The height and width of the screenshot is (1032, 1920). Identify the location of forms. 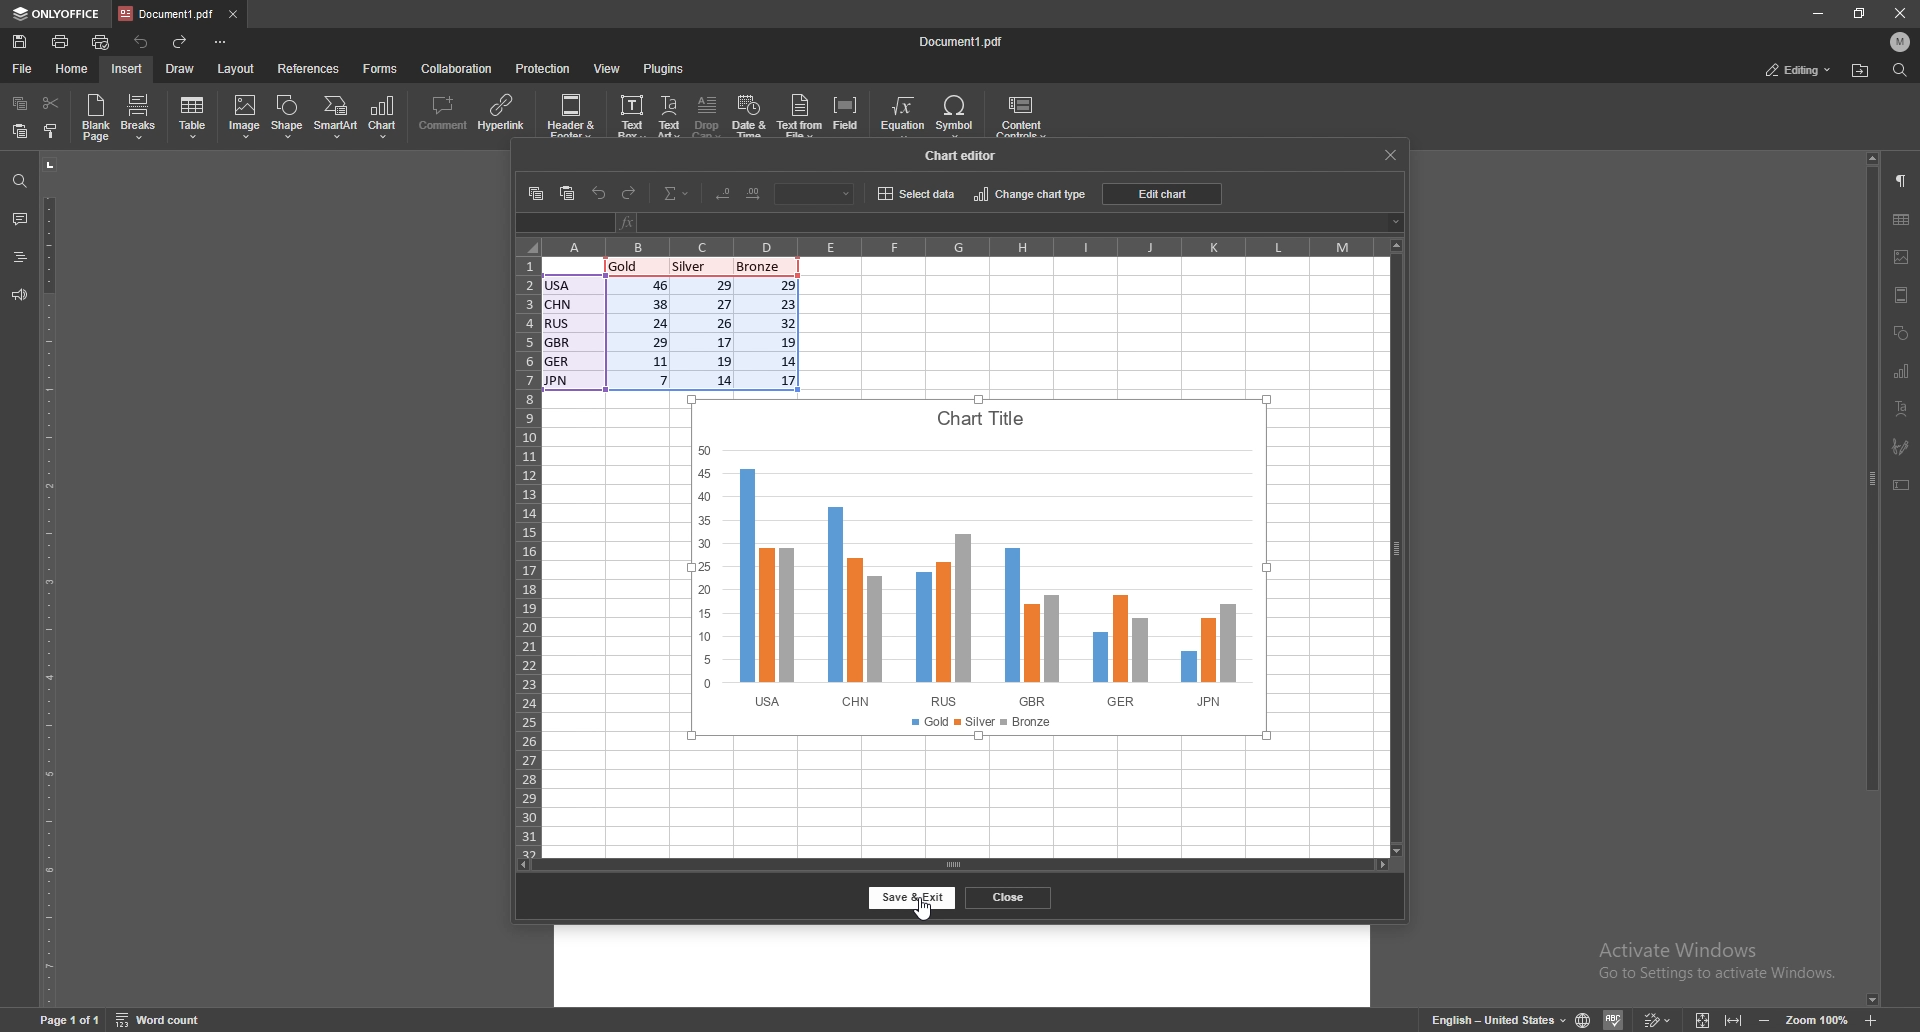
(382, 70).